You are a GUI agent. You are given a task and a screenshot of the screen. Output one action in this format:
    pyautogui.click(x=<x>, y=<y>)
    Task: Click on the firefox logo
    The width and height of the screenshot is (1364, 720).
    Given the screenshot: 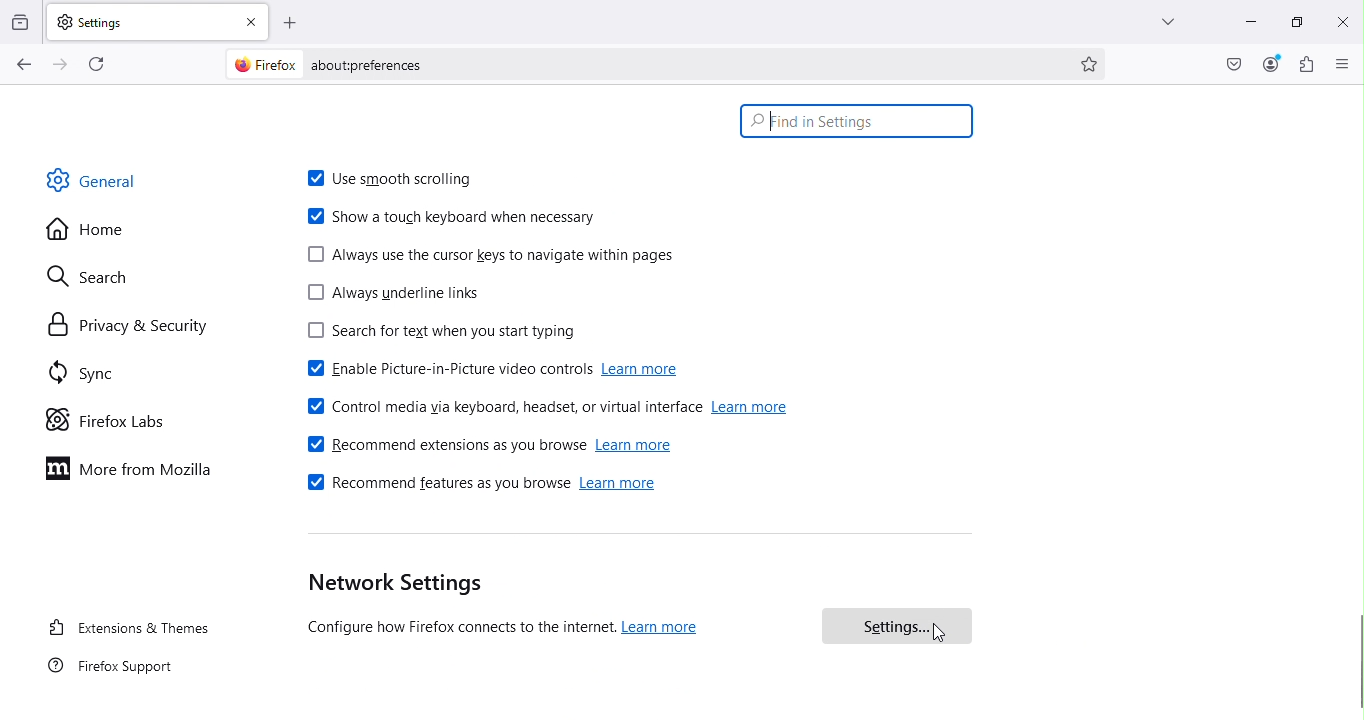 What is the action you would take?
    pyautogui.click(x=260, y=64)
    